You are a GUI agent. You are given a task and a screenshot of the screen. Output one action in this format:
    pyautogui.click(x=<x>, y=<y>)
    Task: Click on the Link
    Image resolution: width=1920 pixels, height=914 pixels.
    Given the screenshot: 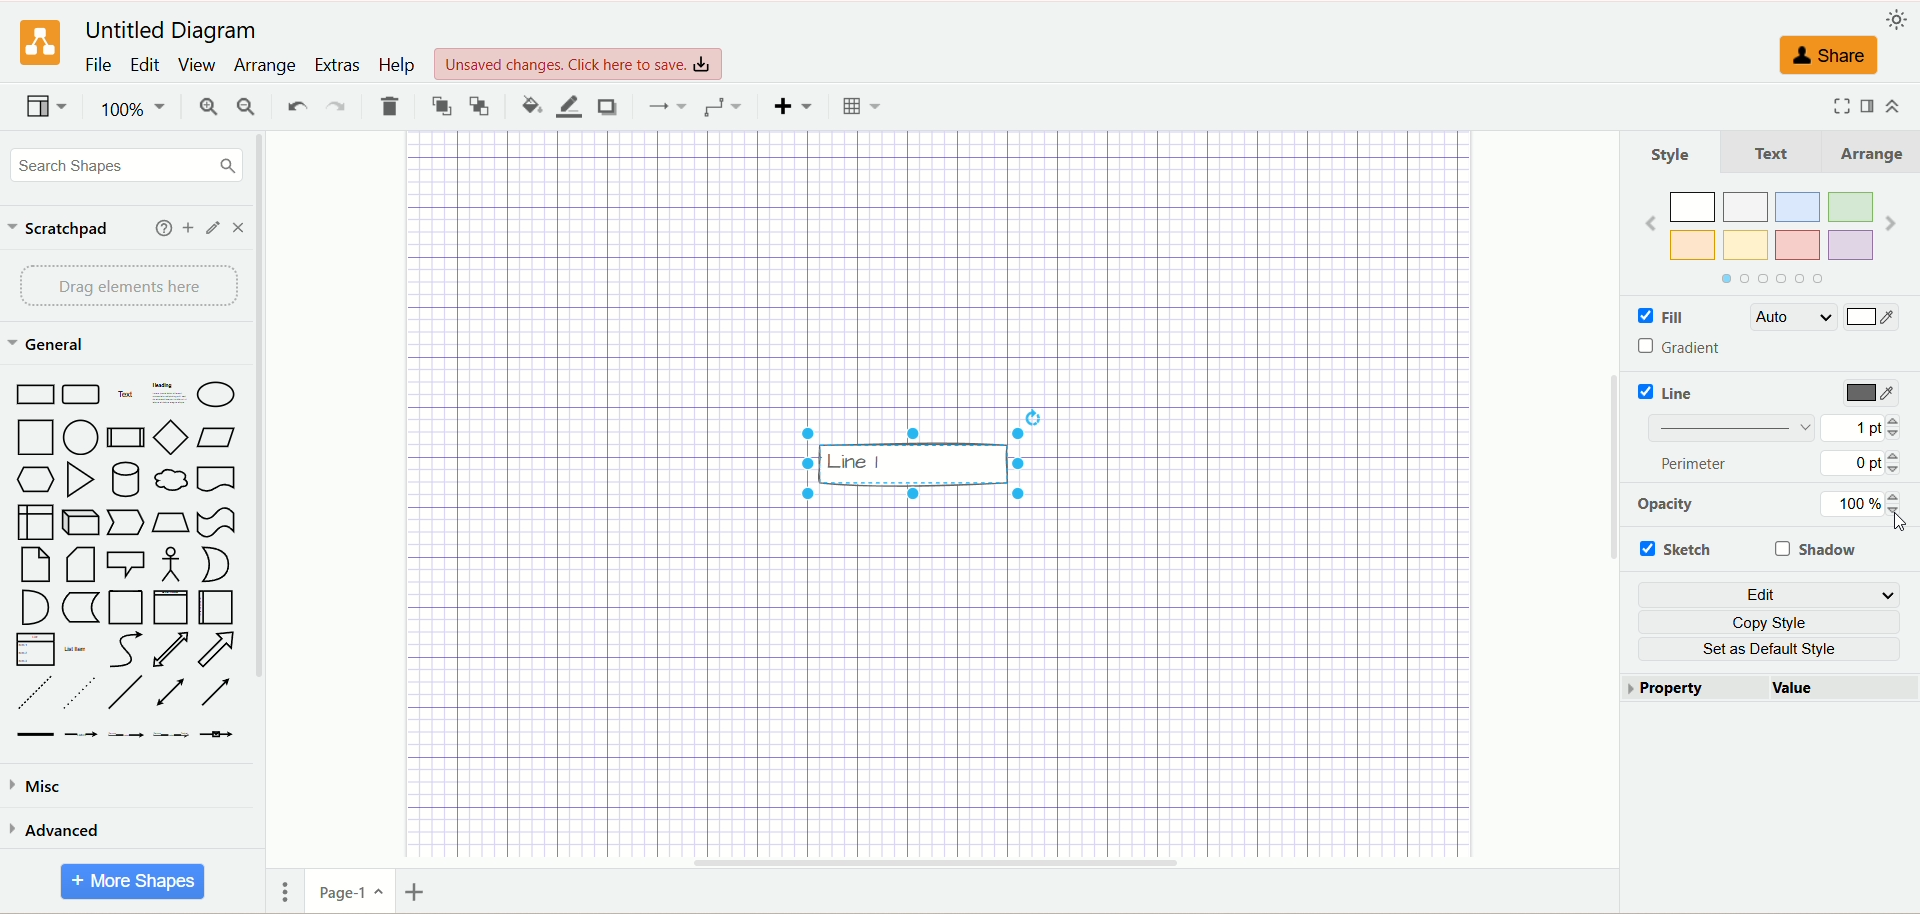 What is the action you would take?
    pyautogui.click(x=35, y=736)
    